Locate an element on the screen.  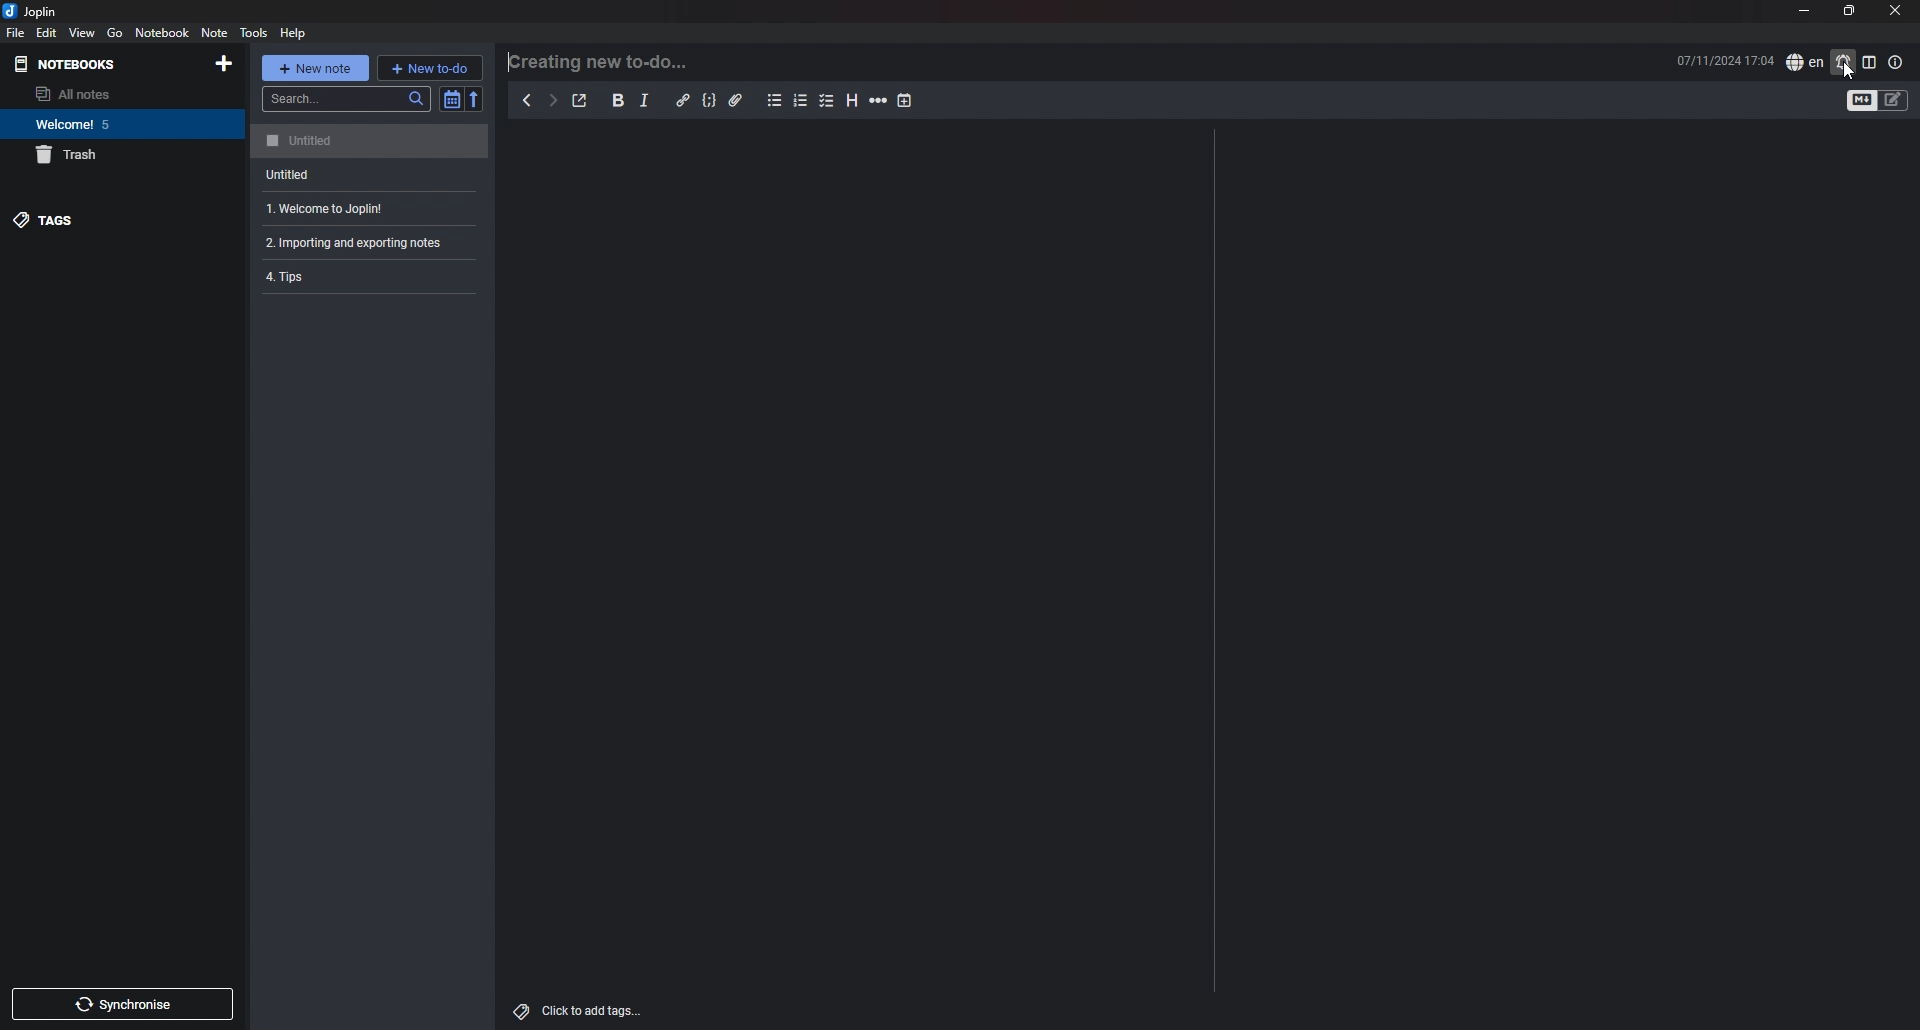
italic is located at coordinates (645, 101).